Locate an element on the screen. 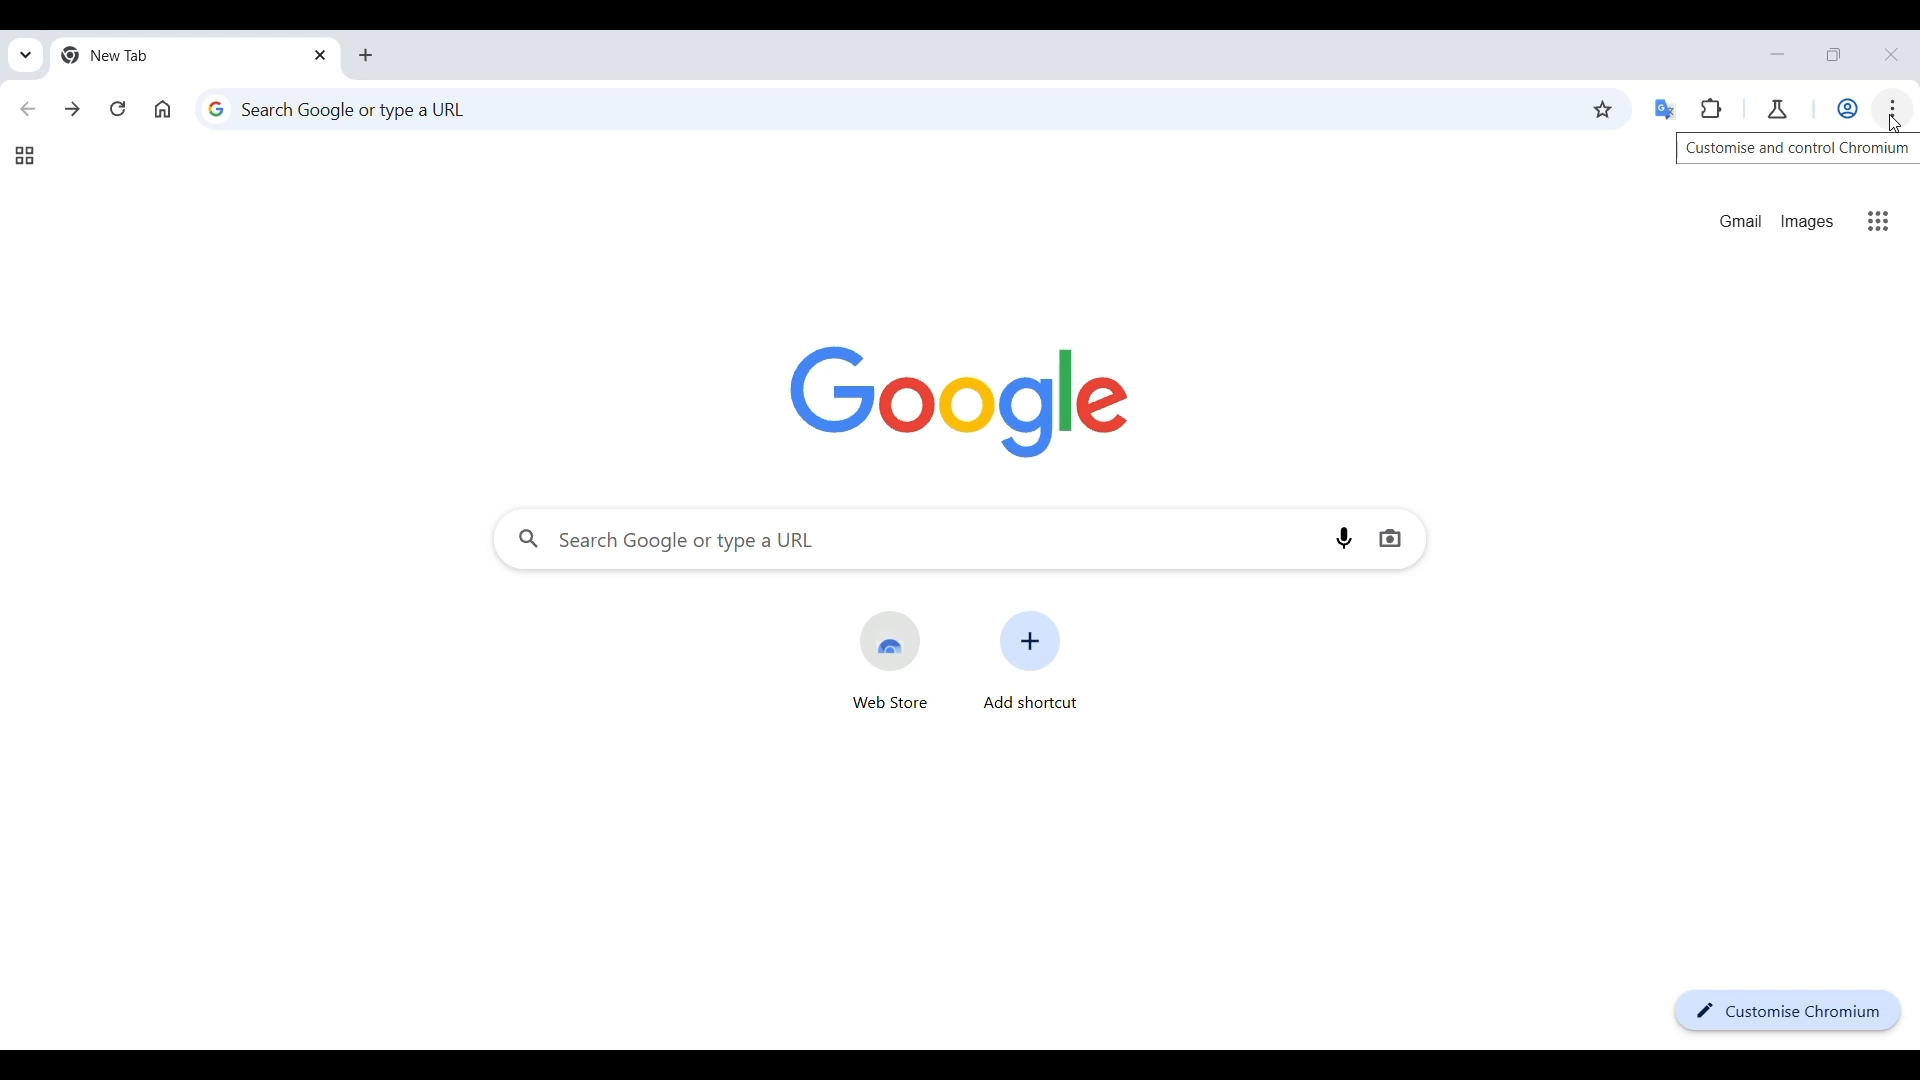 This screenshot has width=1920, height=1080. Go to homepage is located at coordinates (163, 109).